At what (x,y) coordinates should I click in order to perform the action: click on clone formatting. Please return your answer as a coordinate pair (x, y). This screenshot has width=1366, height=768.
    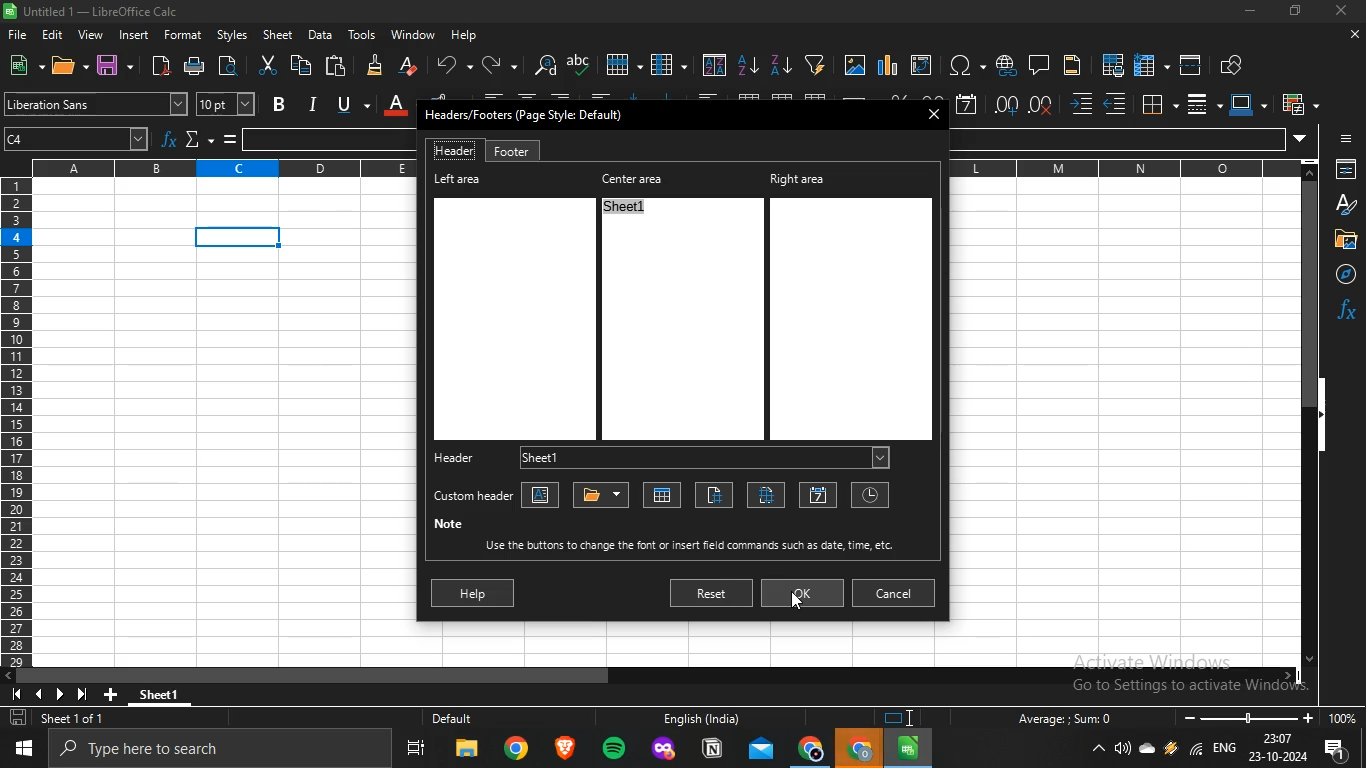
    Looking at the image, I should click on (374, 66).